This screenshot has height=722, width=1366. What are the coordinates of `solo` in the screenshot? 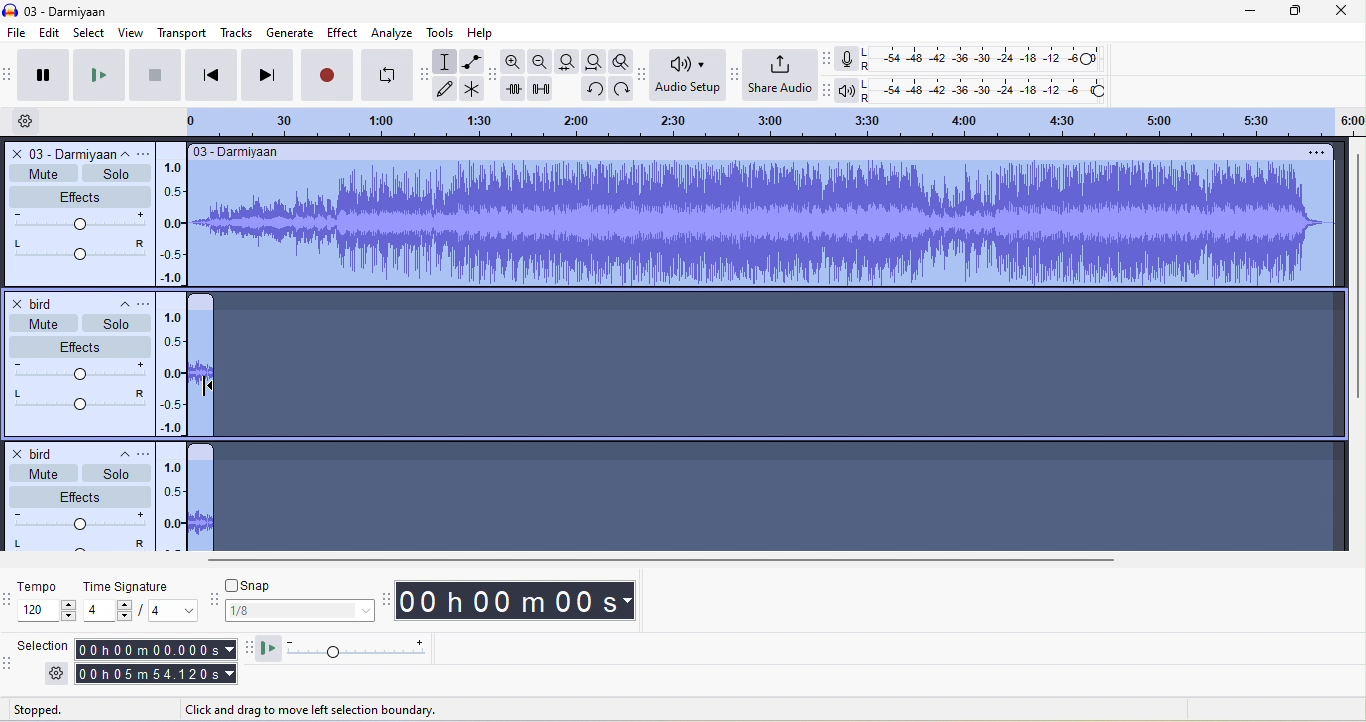 It's located at (113, 323).